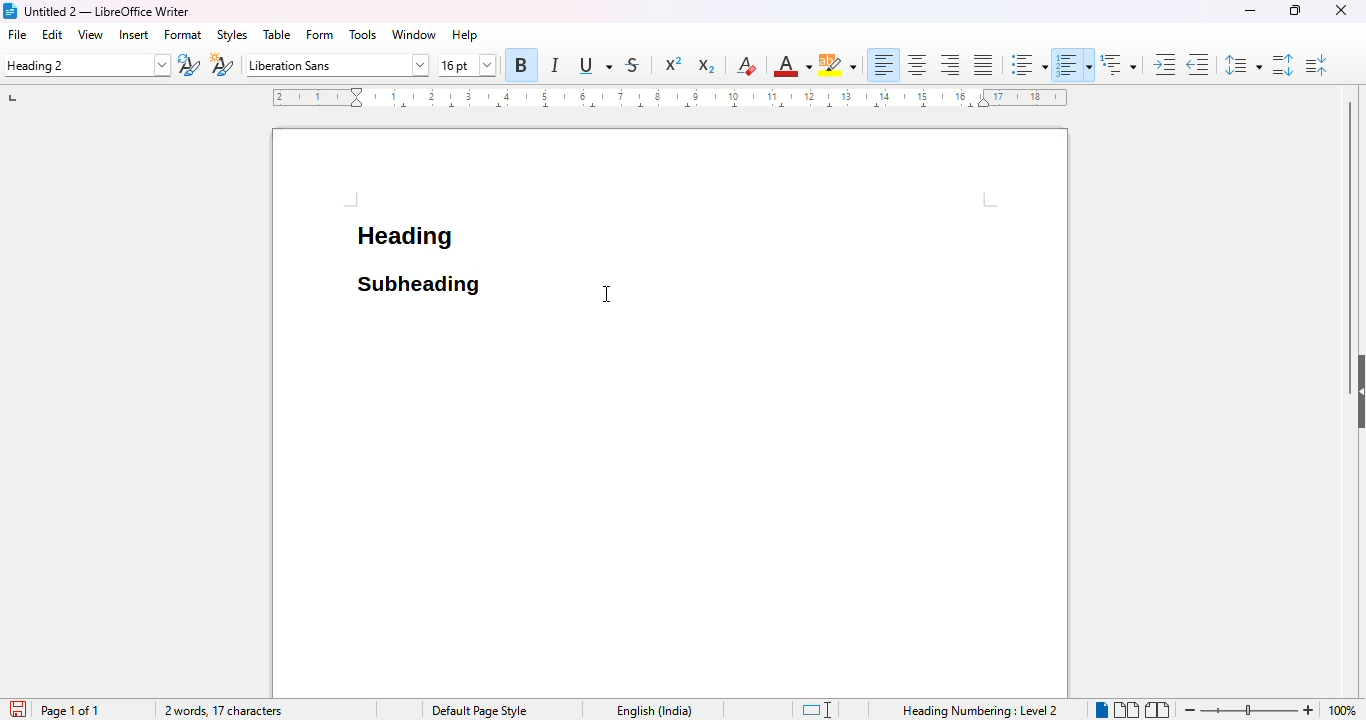  What do you see at coordinates (1250, 11) in the screenshot?
I see `minimize` at bounding box center [1250, 11].